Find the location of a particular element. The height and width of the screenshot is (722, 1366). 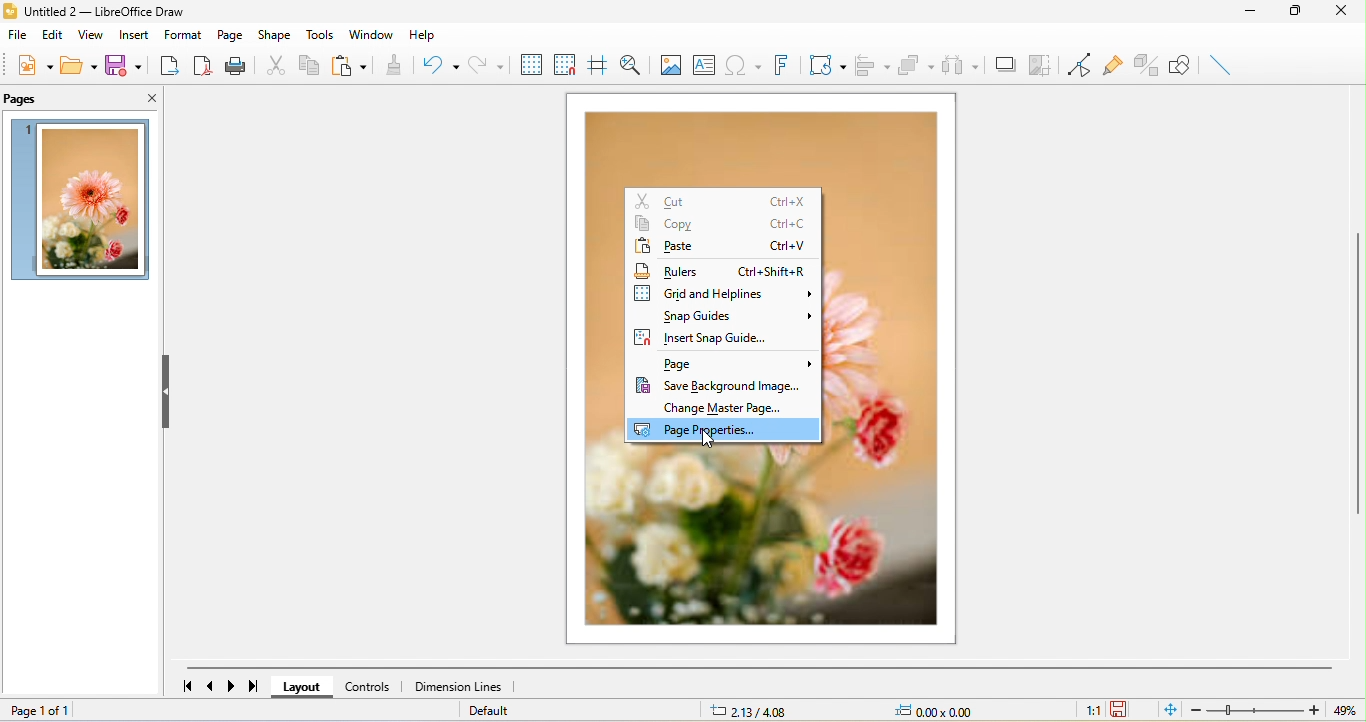

the document has not been modified since the last save is located at coordinates (1121, 709).